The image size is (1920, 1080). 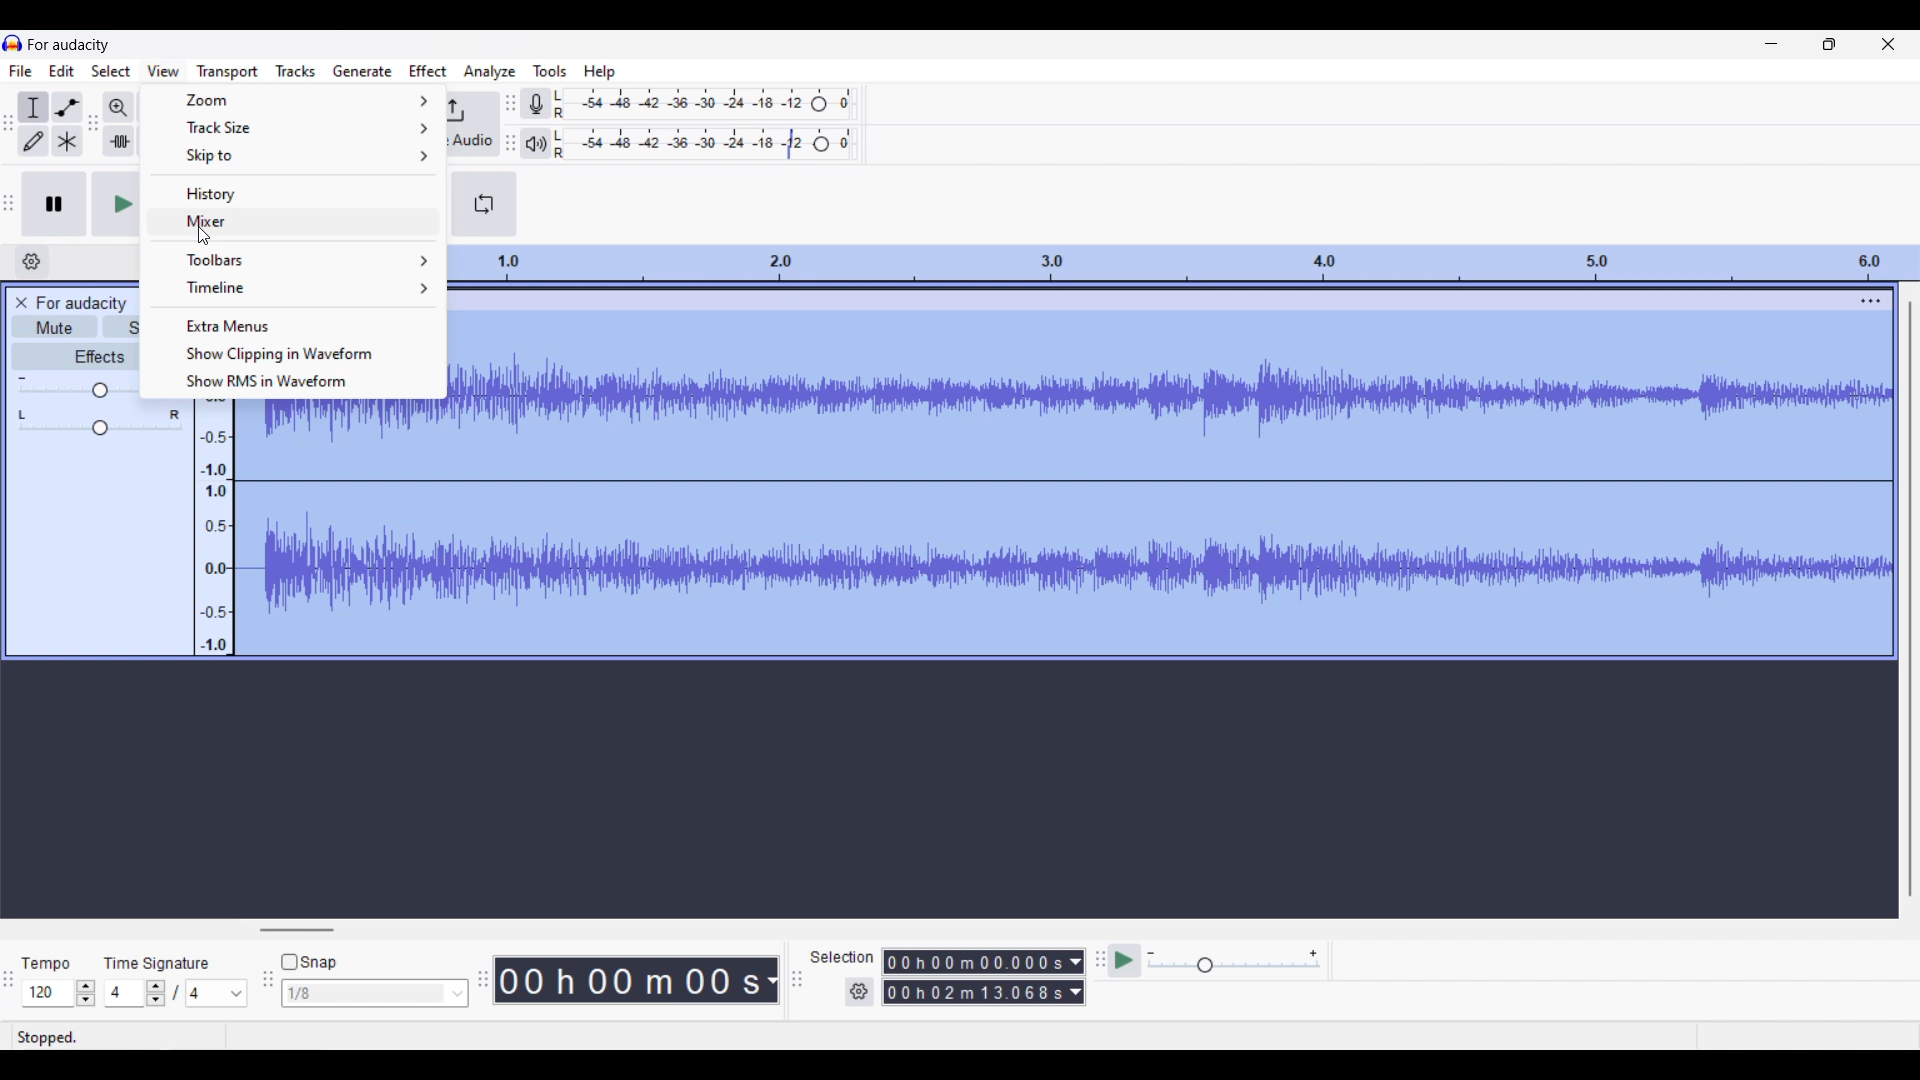 What do you see at coordinates (75, 387) in the screenshot?
I see `Volume slider` at bounding box center [75, 387].